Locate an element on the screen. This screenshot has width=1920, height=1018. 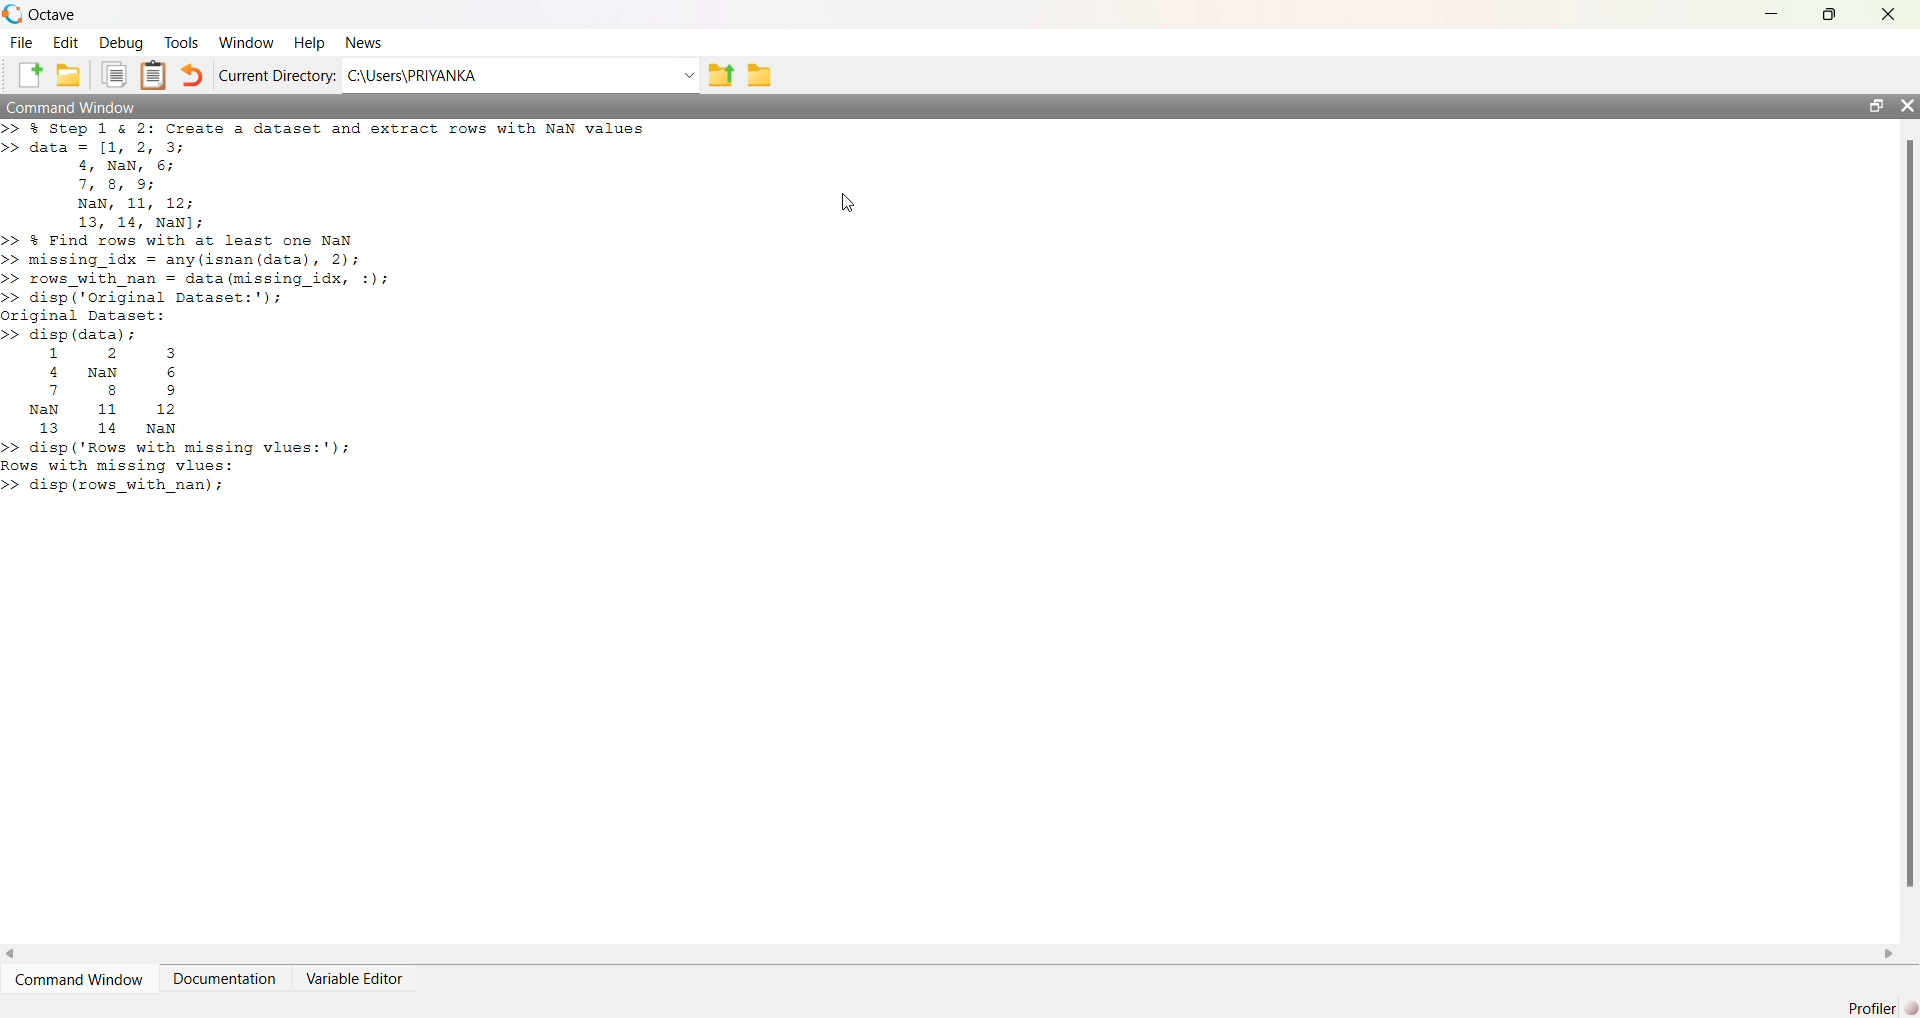
maximize is located at coordinates (1875, 105).